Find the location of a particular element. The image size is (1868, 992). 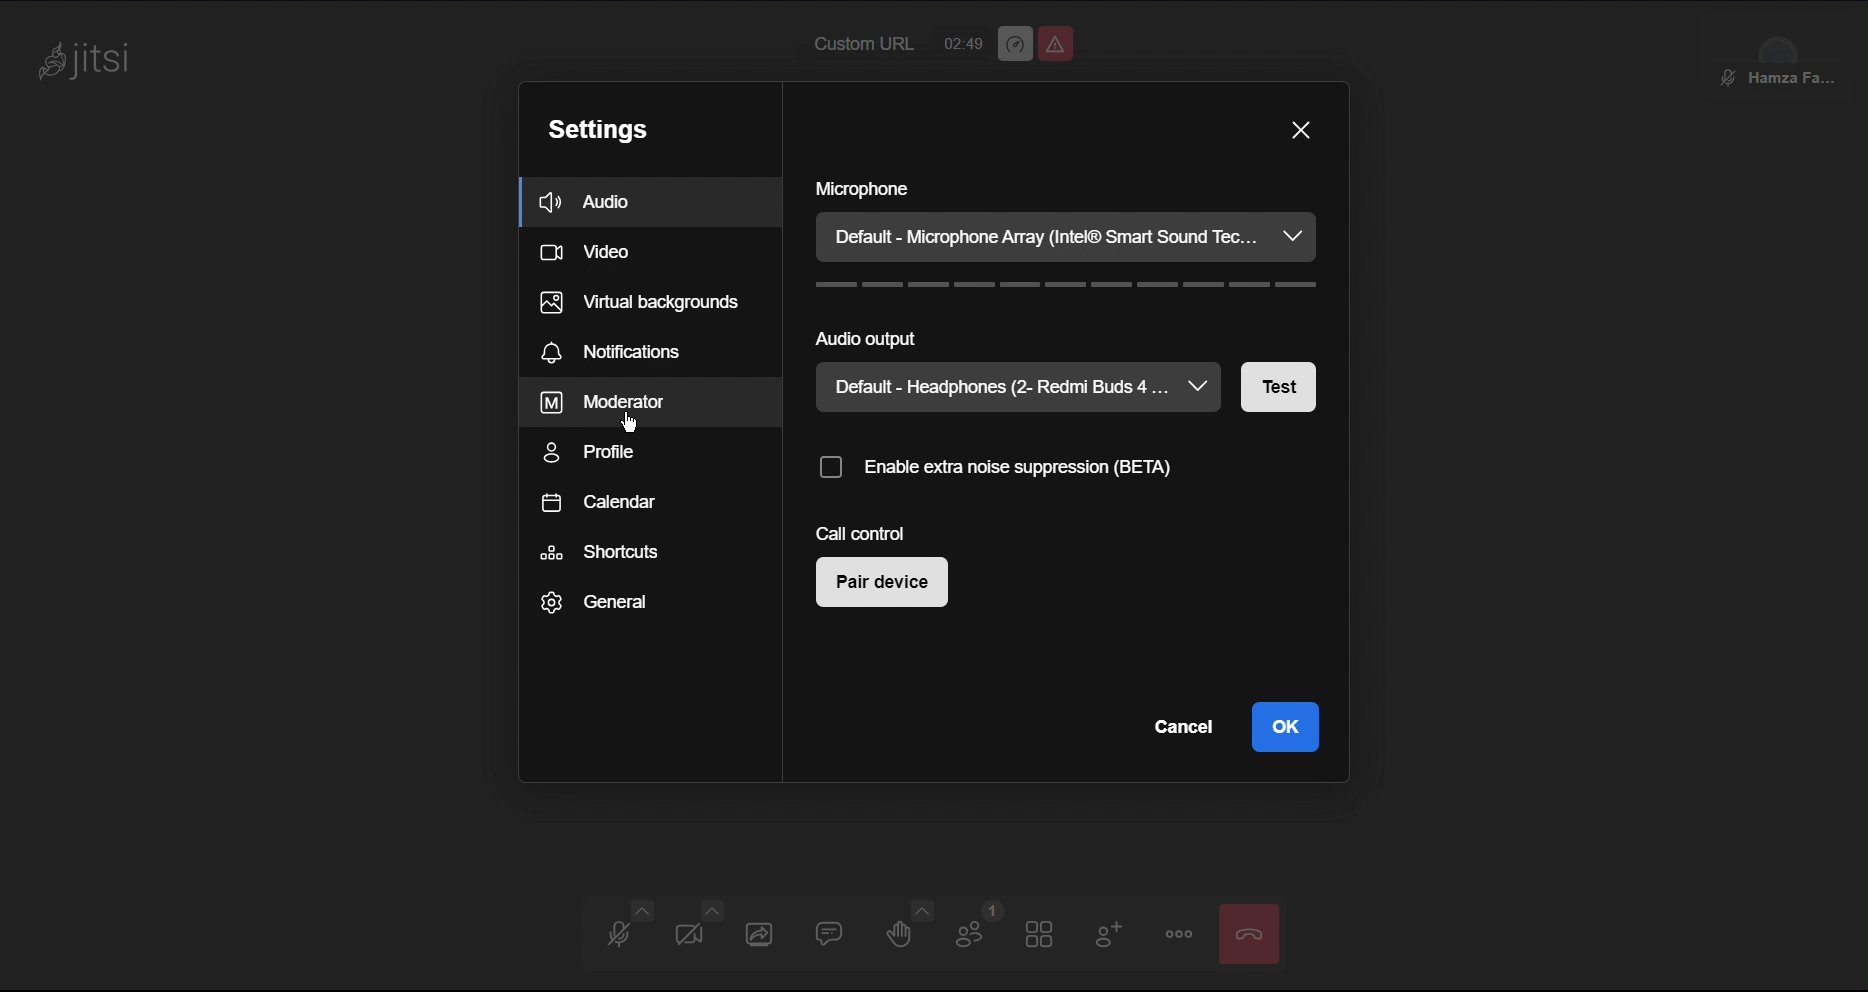

Share screen is located at coordinates (758, 933).